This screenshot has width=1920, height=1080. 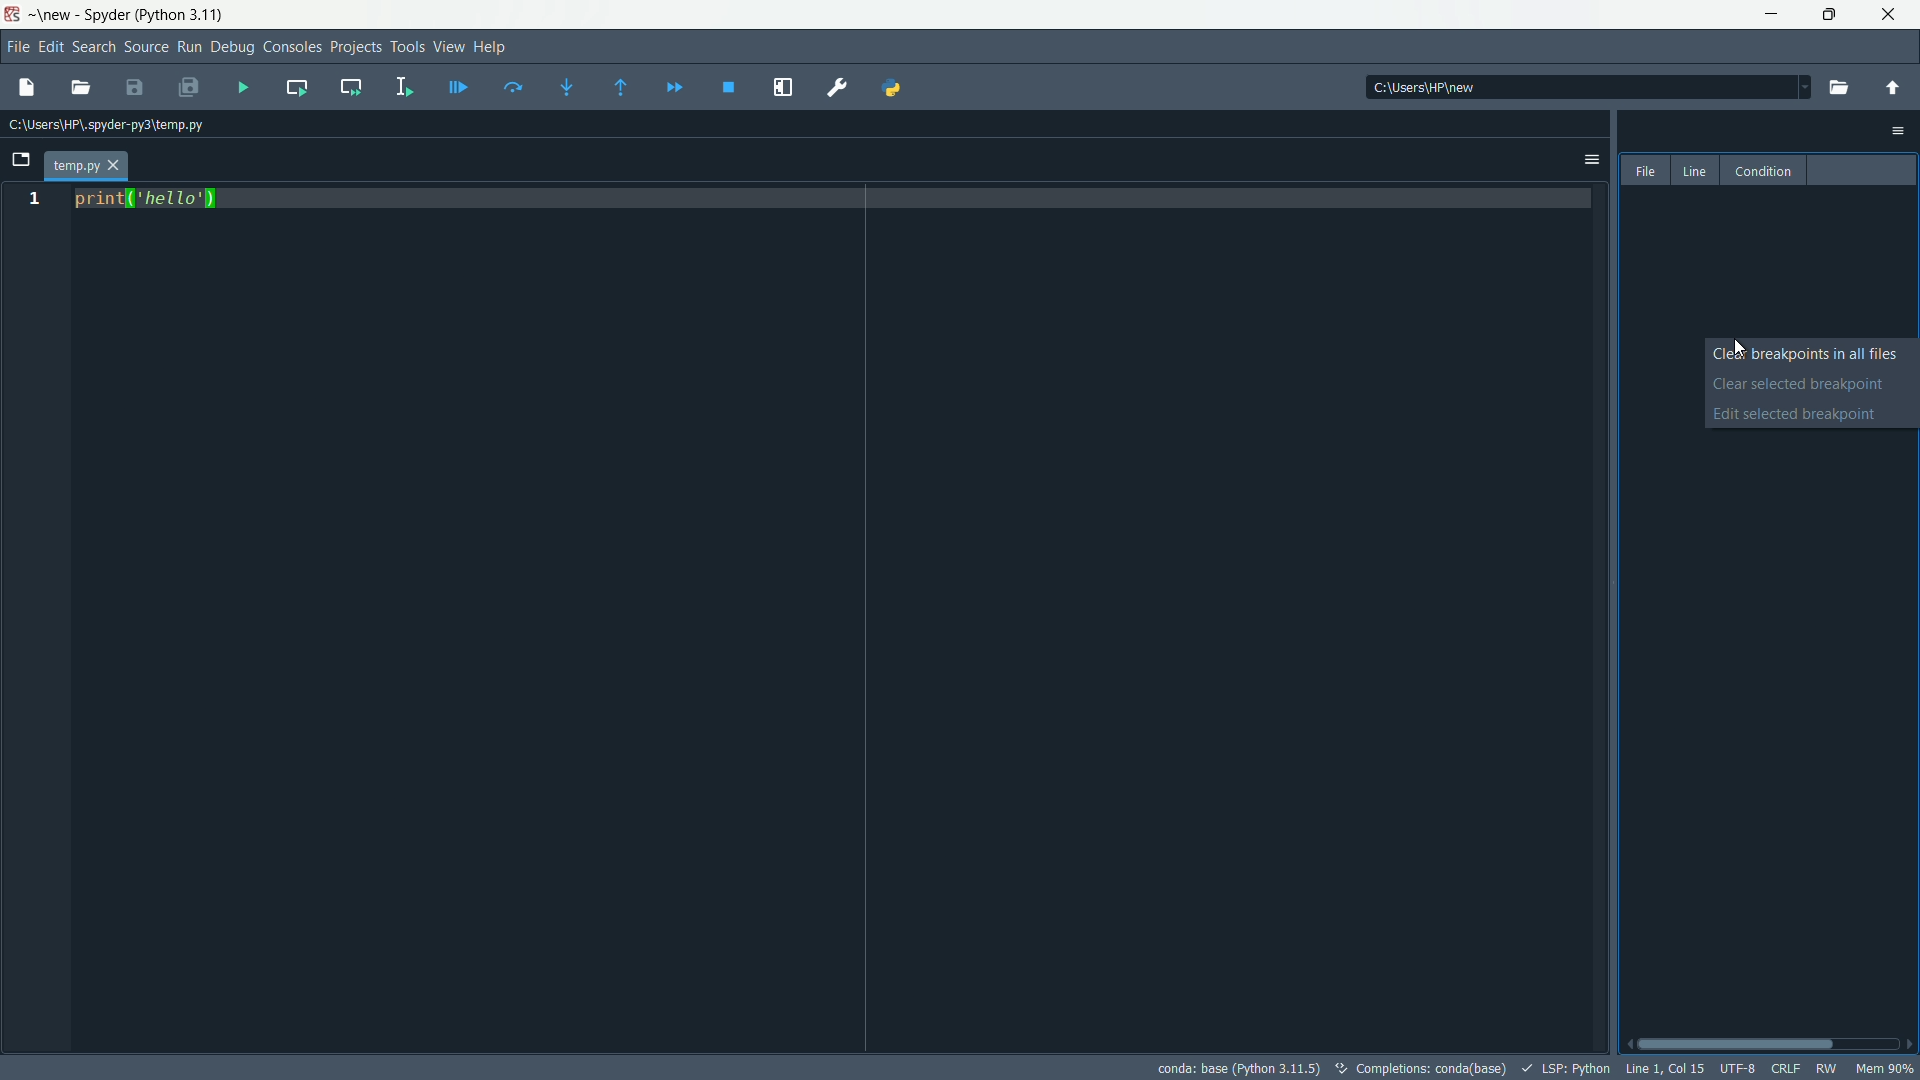 I want to click on line, so click(x=1694, y=172).